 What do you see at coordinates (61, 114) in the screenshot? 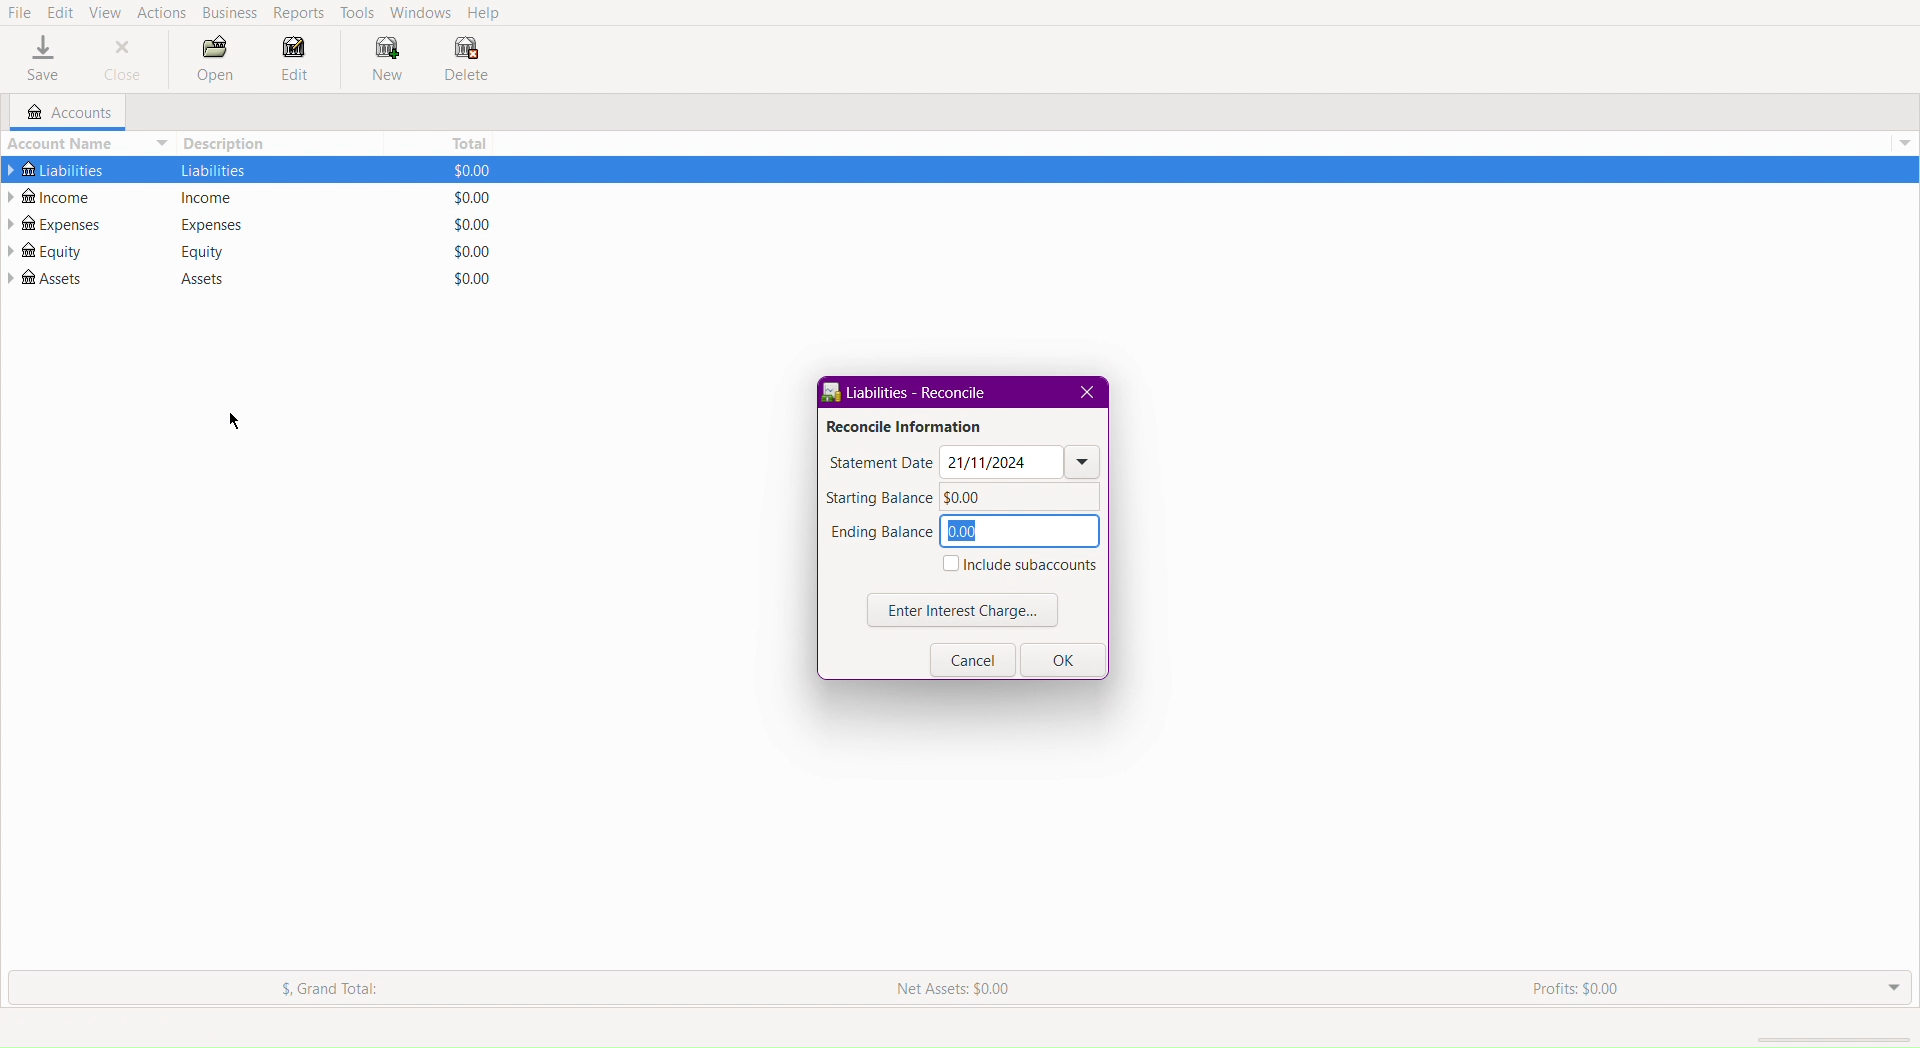
I see `Accounts` at bounding box center [61, 114].